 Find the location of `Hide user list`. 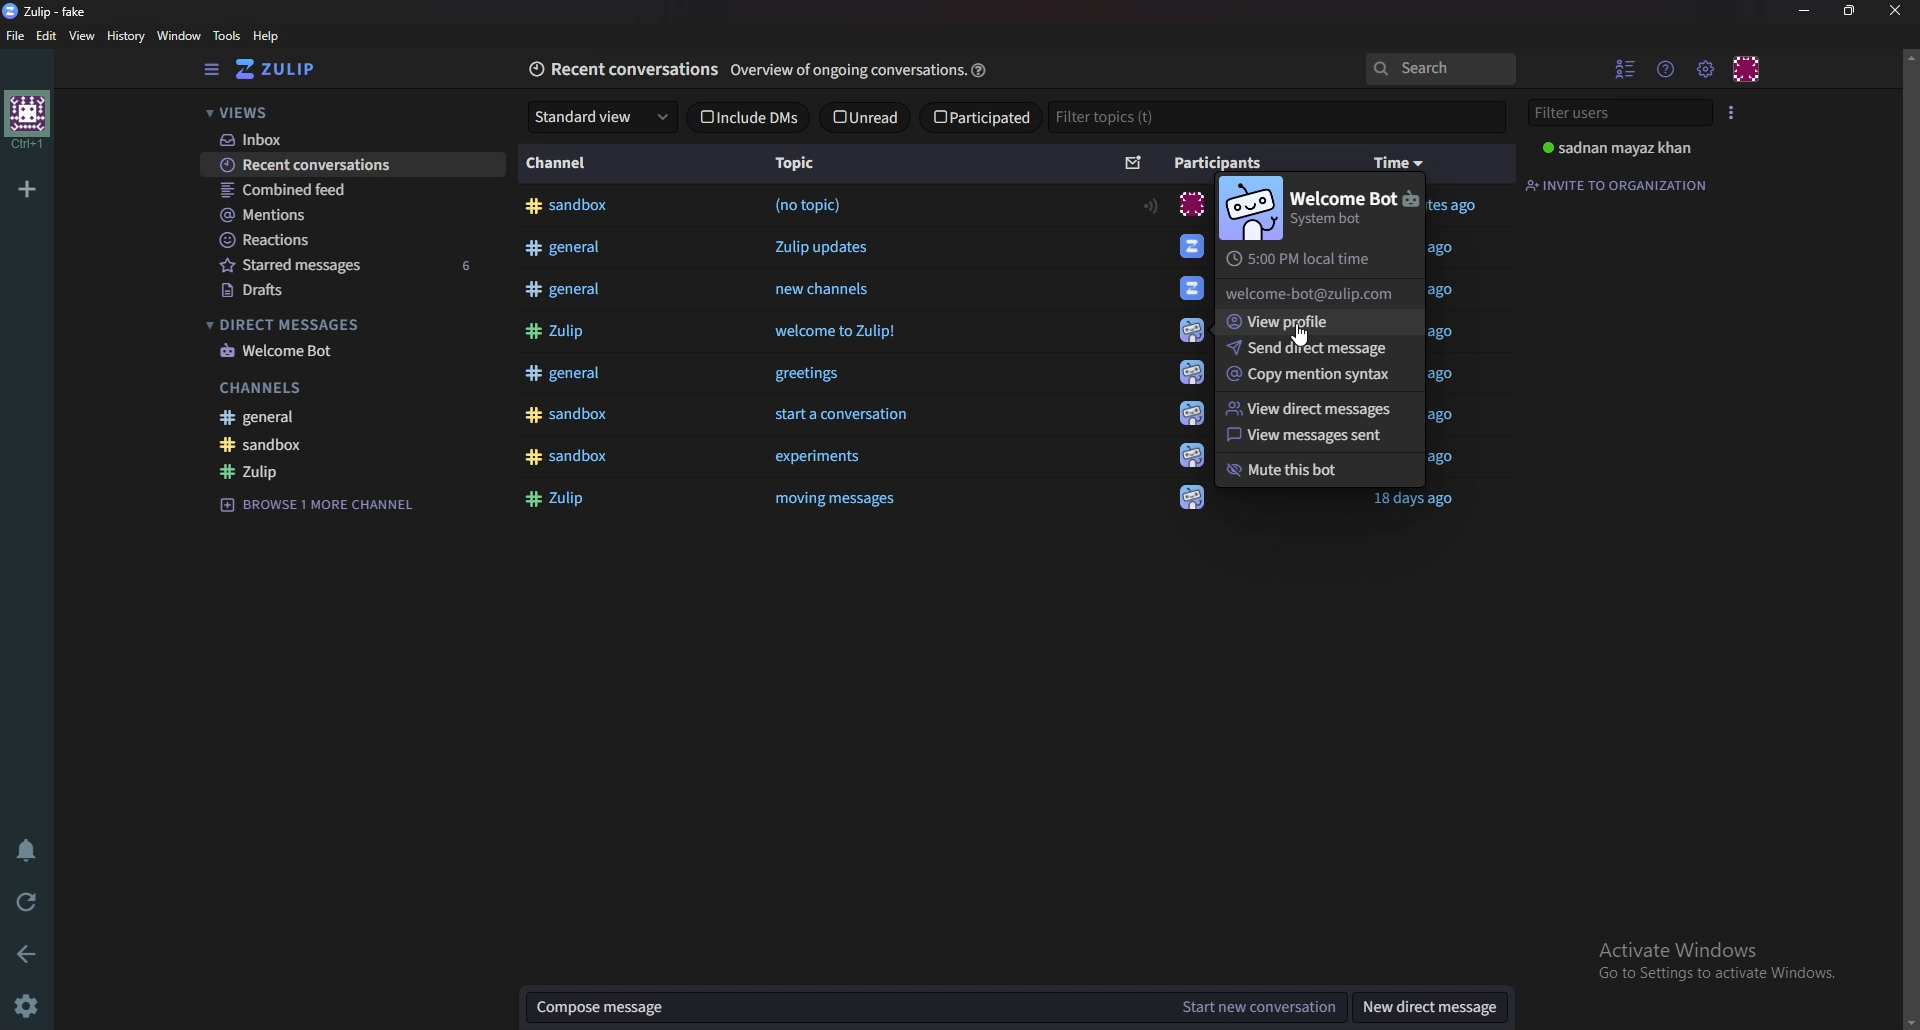

Hide user list is located at coordinates (1625, 69).